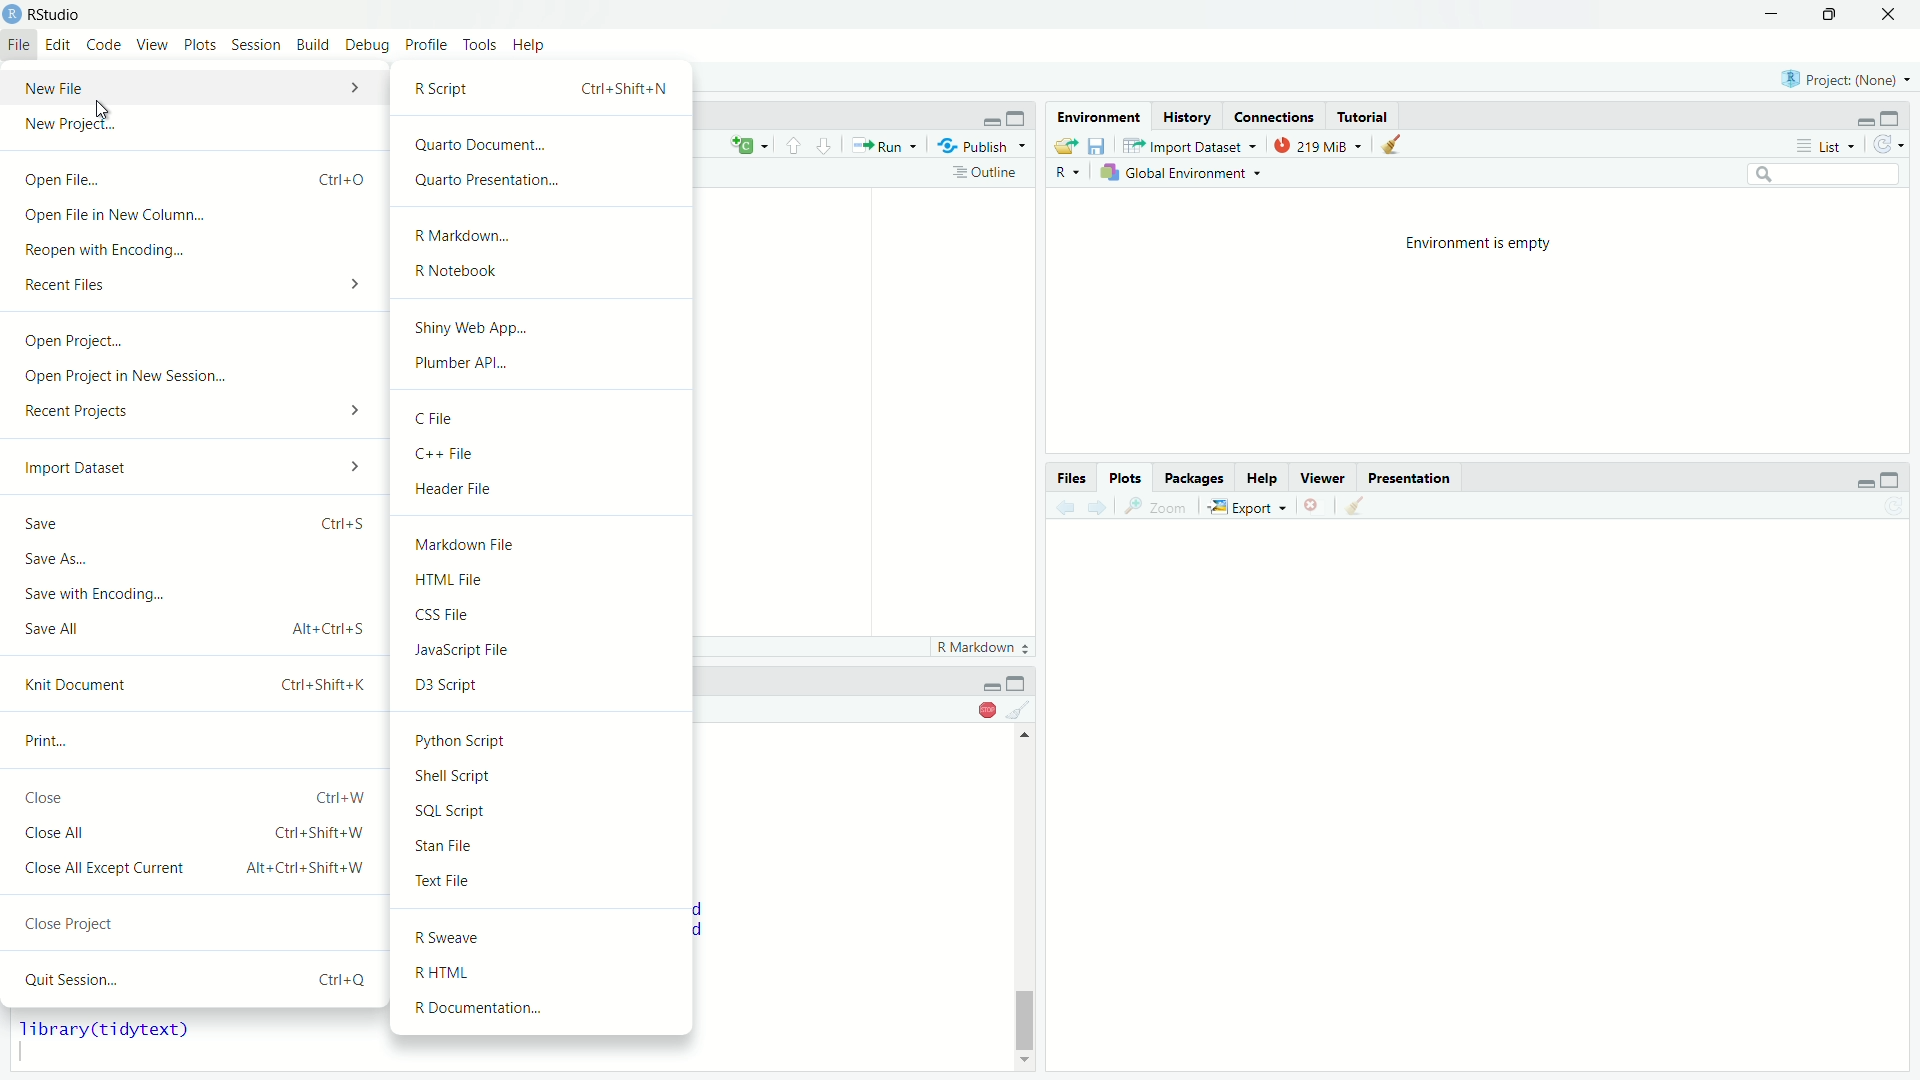  Describe the element at coordinates (192, 625) in the screenshot. I see `Save All` at that location.